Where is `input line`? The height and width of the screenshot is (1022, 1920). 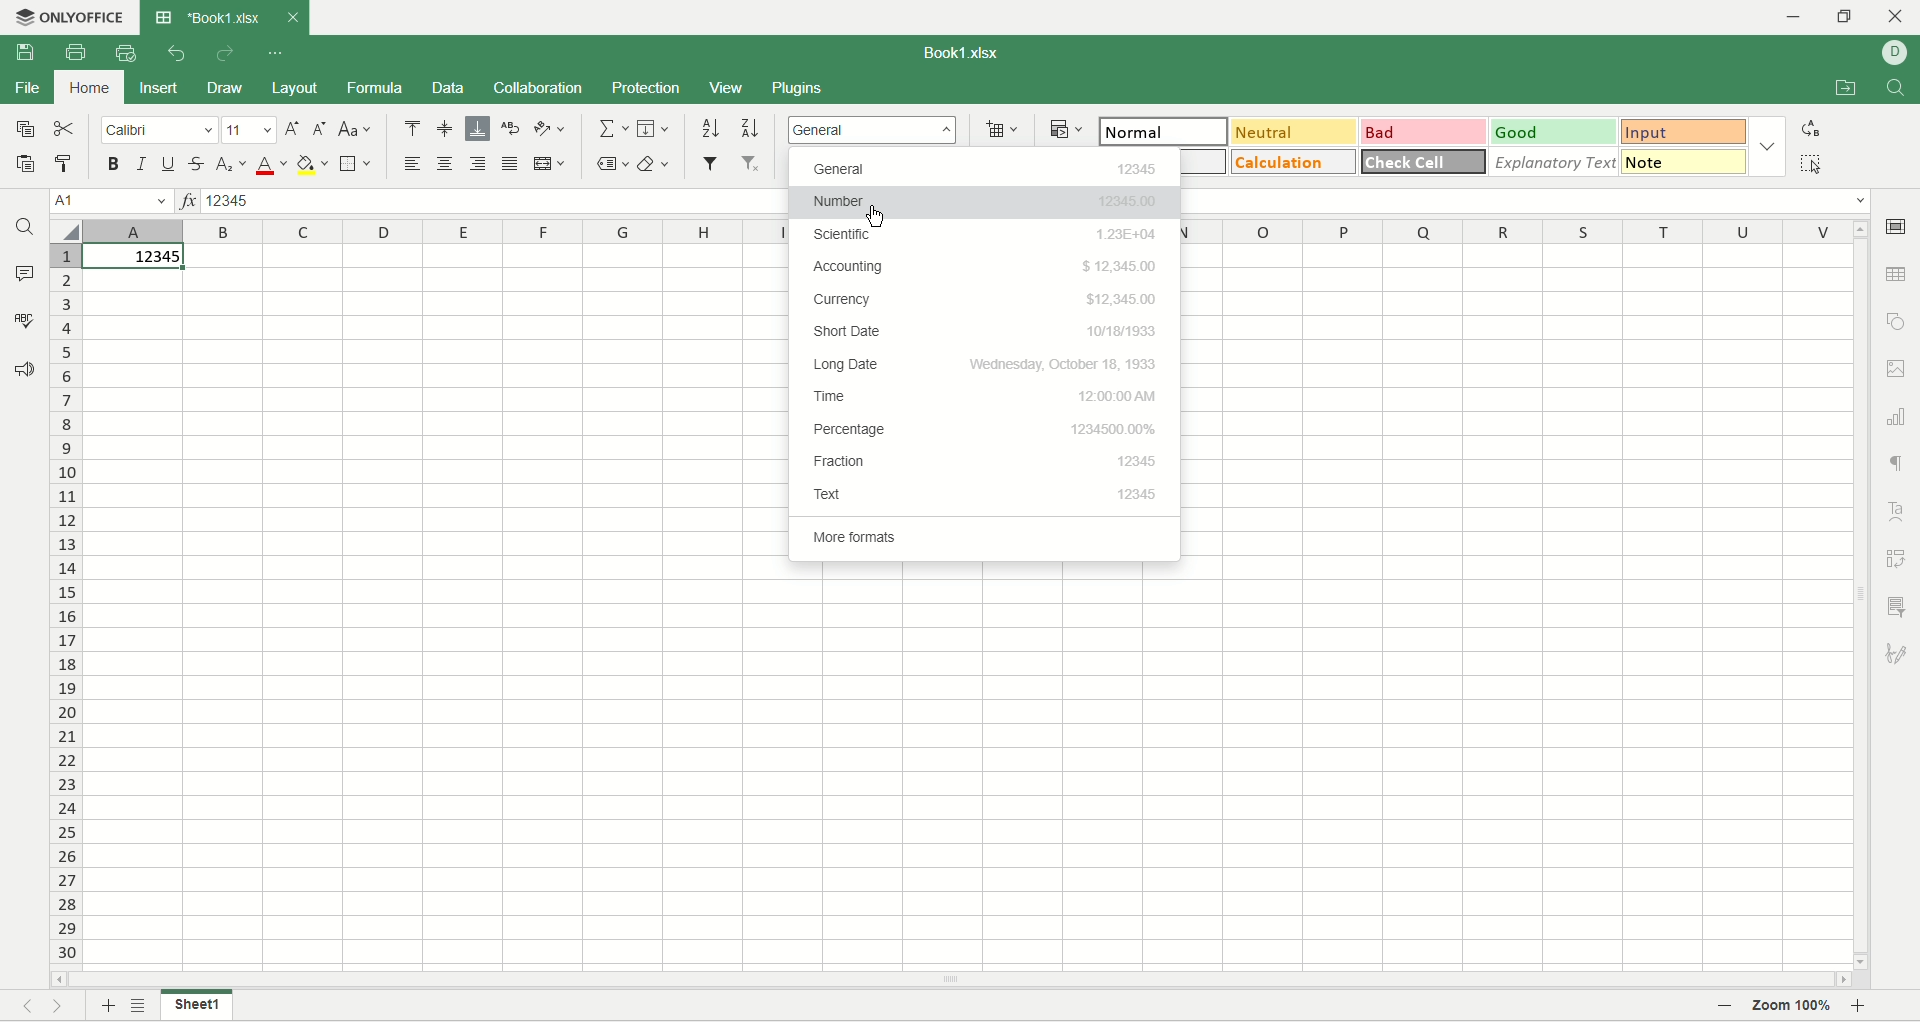 input line is located at coordinates (501, 202).